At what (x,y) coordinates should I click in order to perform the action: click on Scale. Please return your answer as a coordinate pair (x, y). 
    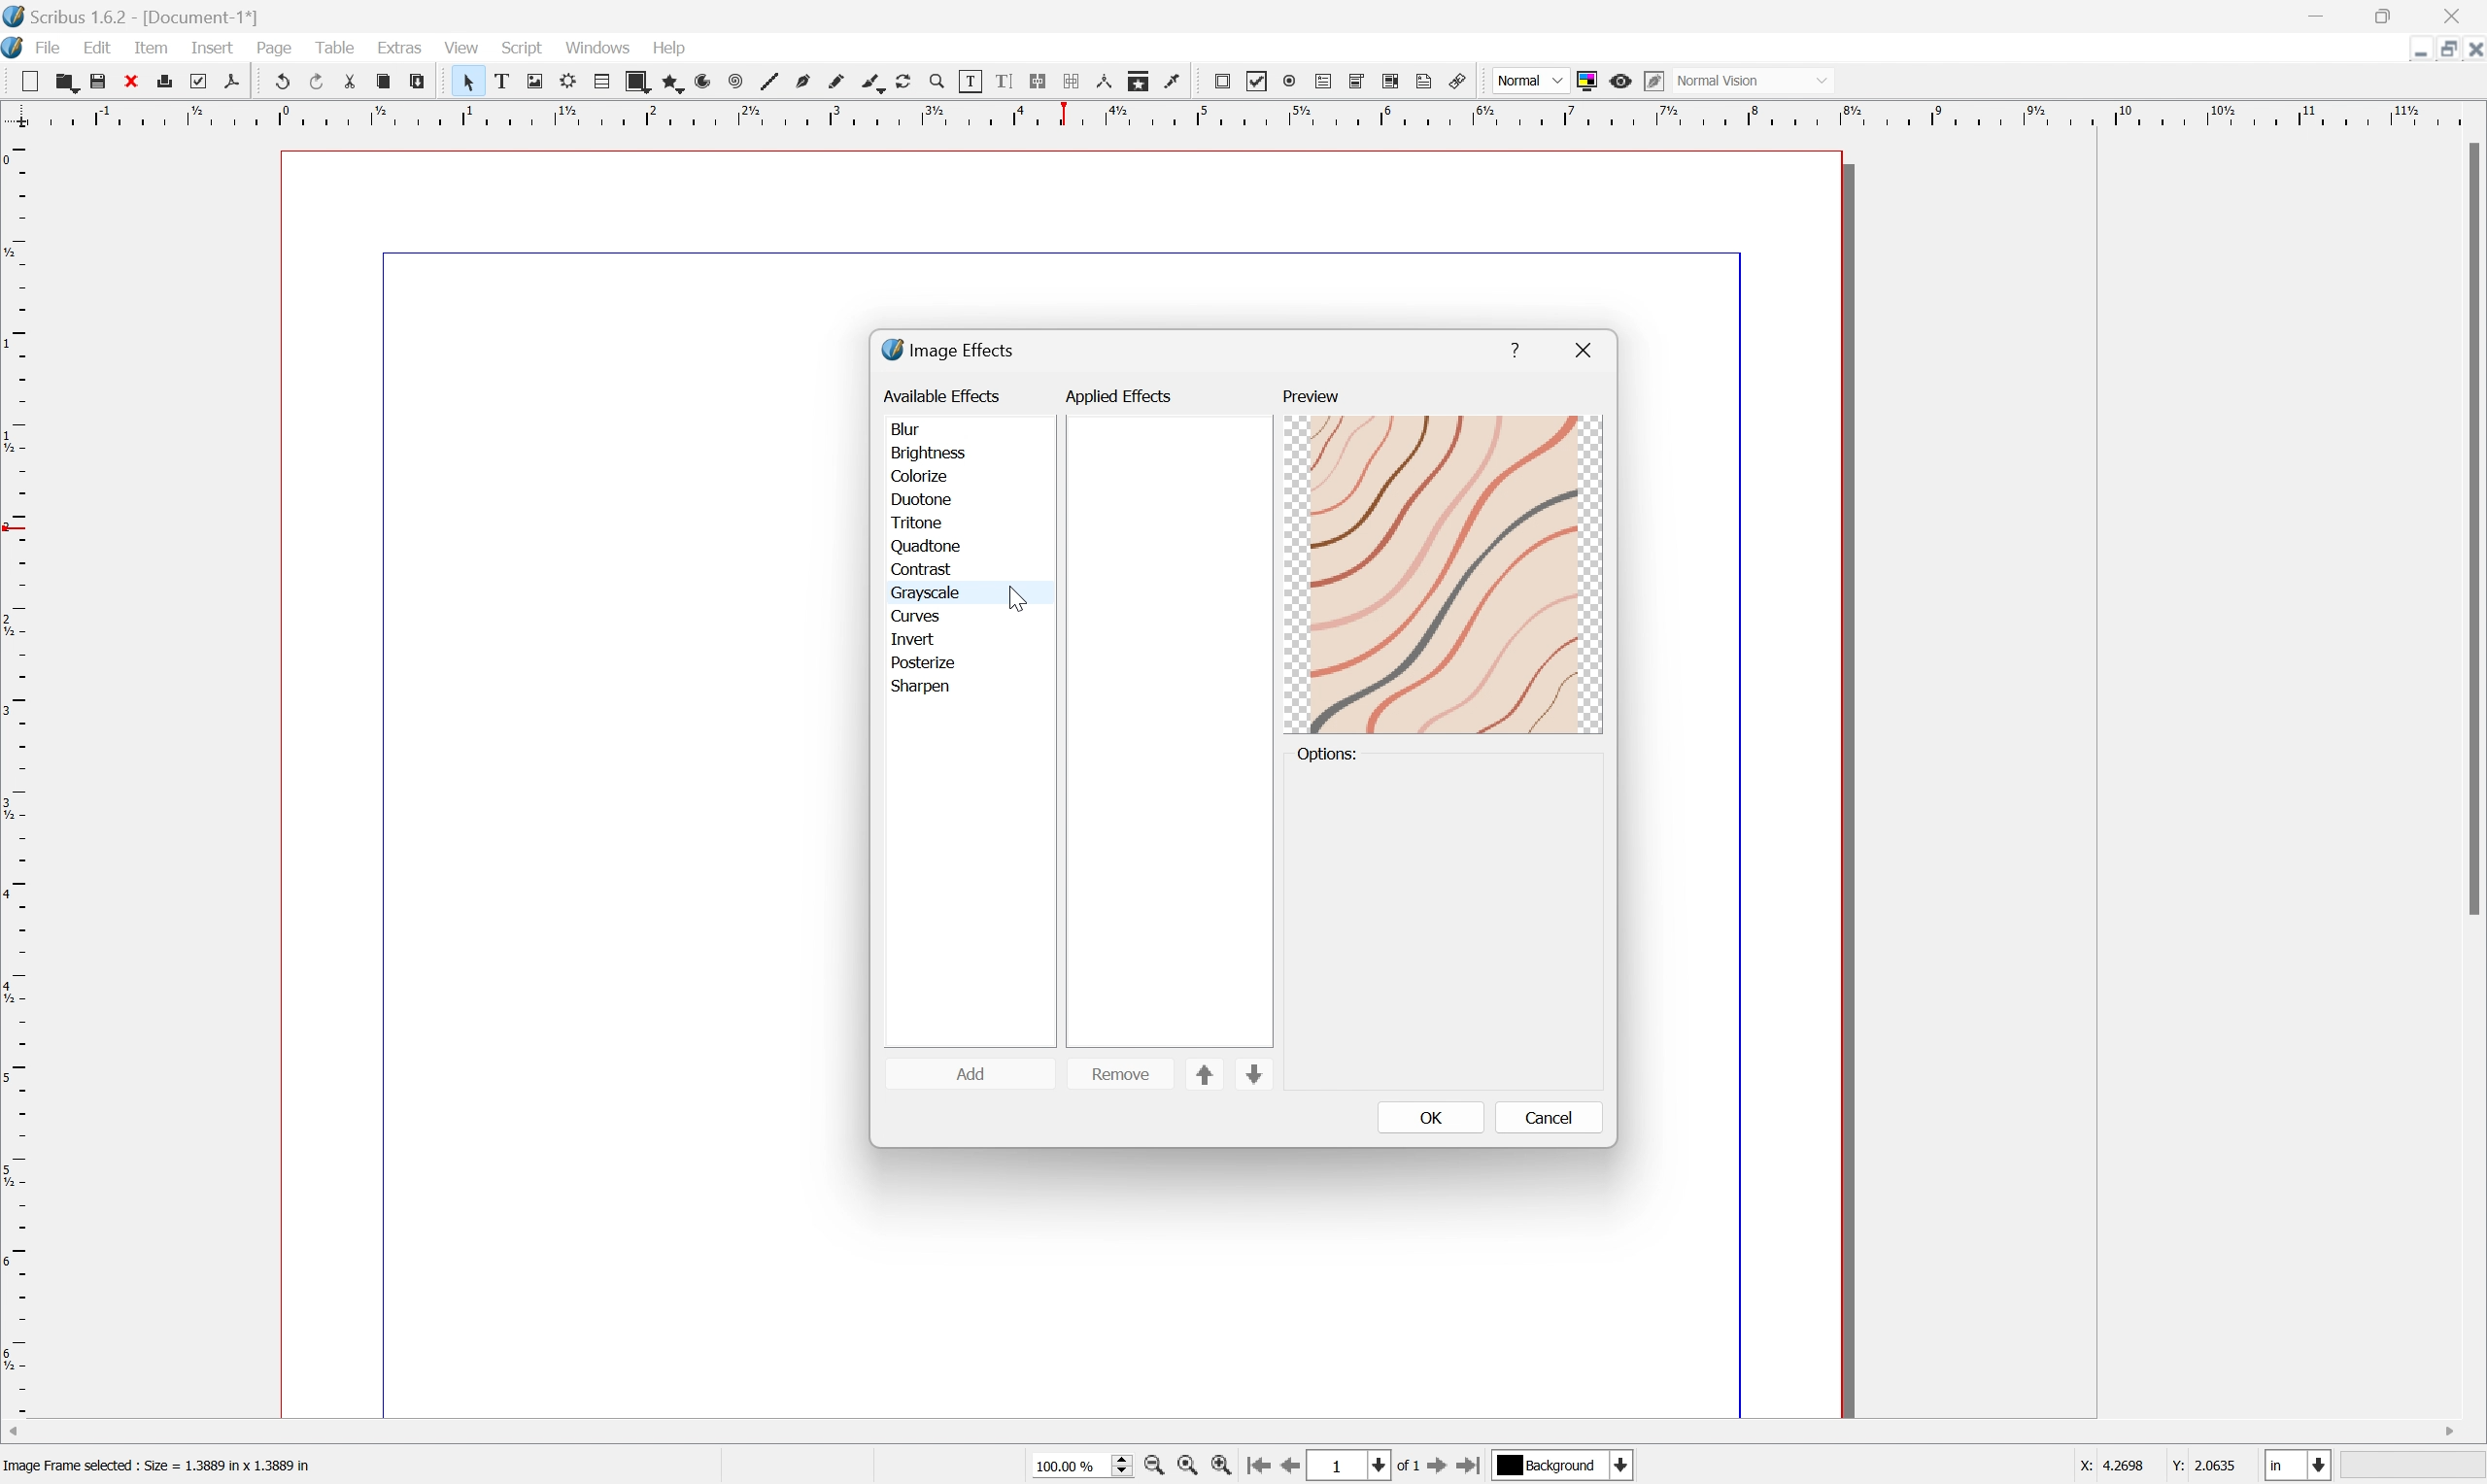
    Looking at the image, I should click on (16, 775).